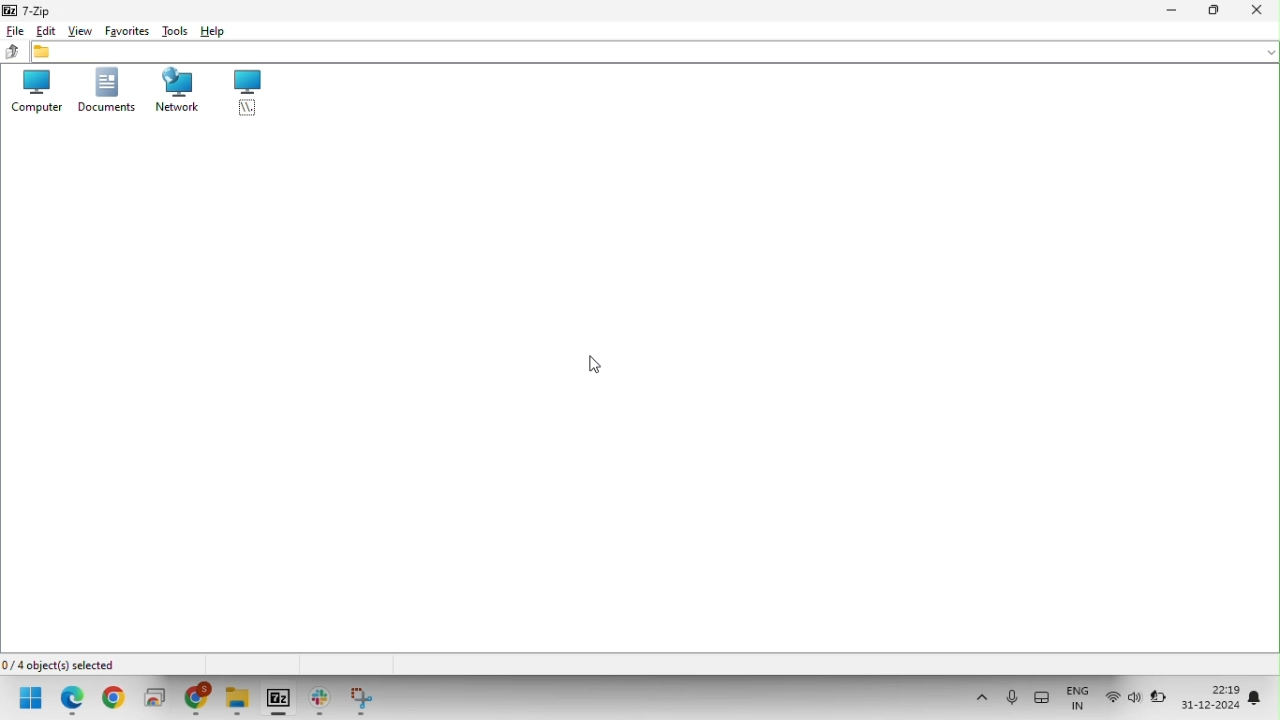 This screenshot has width=1280, height=720. I want to click on Restore, so click(1220, 10).